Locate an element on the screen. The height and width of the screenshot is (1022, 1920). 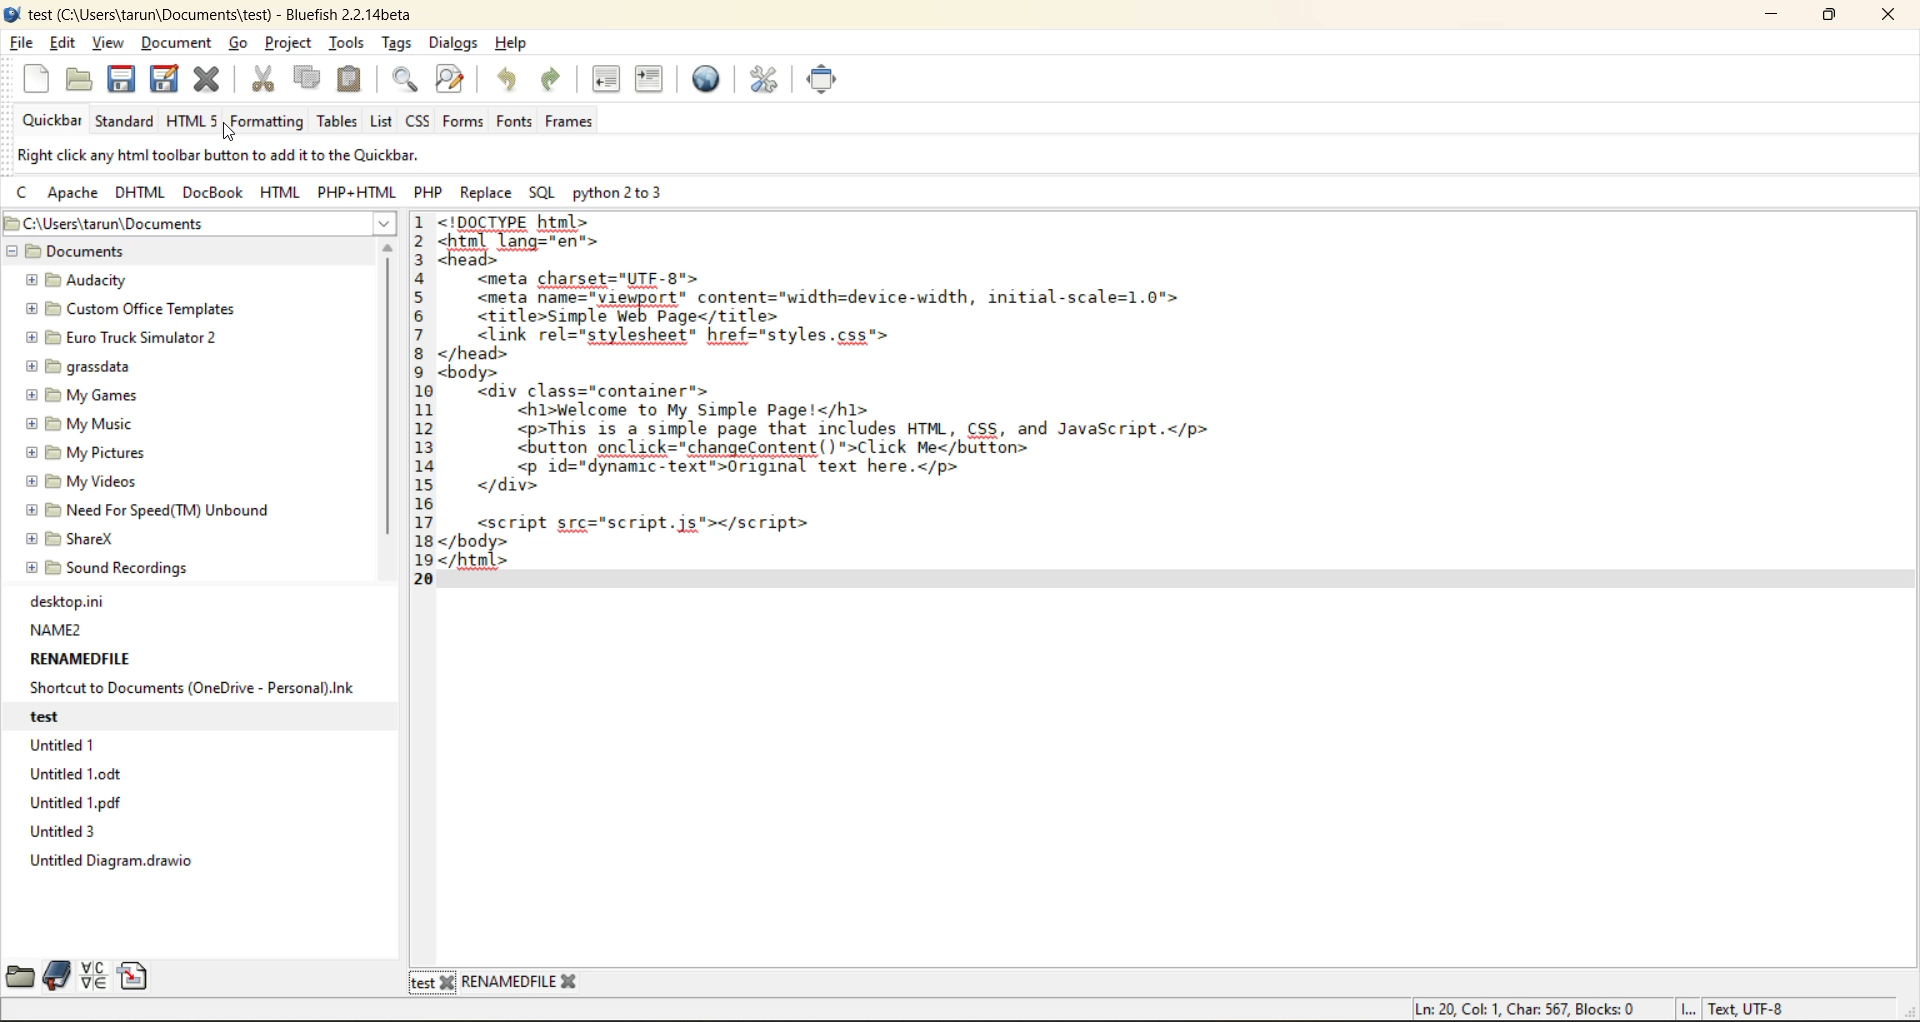
fonts is located at coordinates (516, 125).